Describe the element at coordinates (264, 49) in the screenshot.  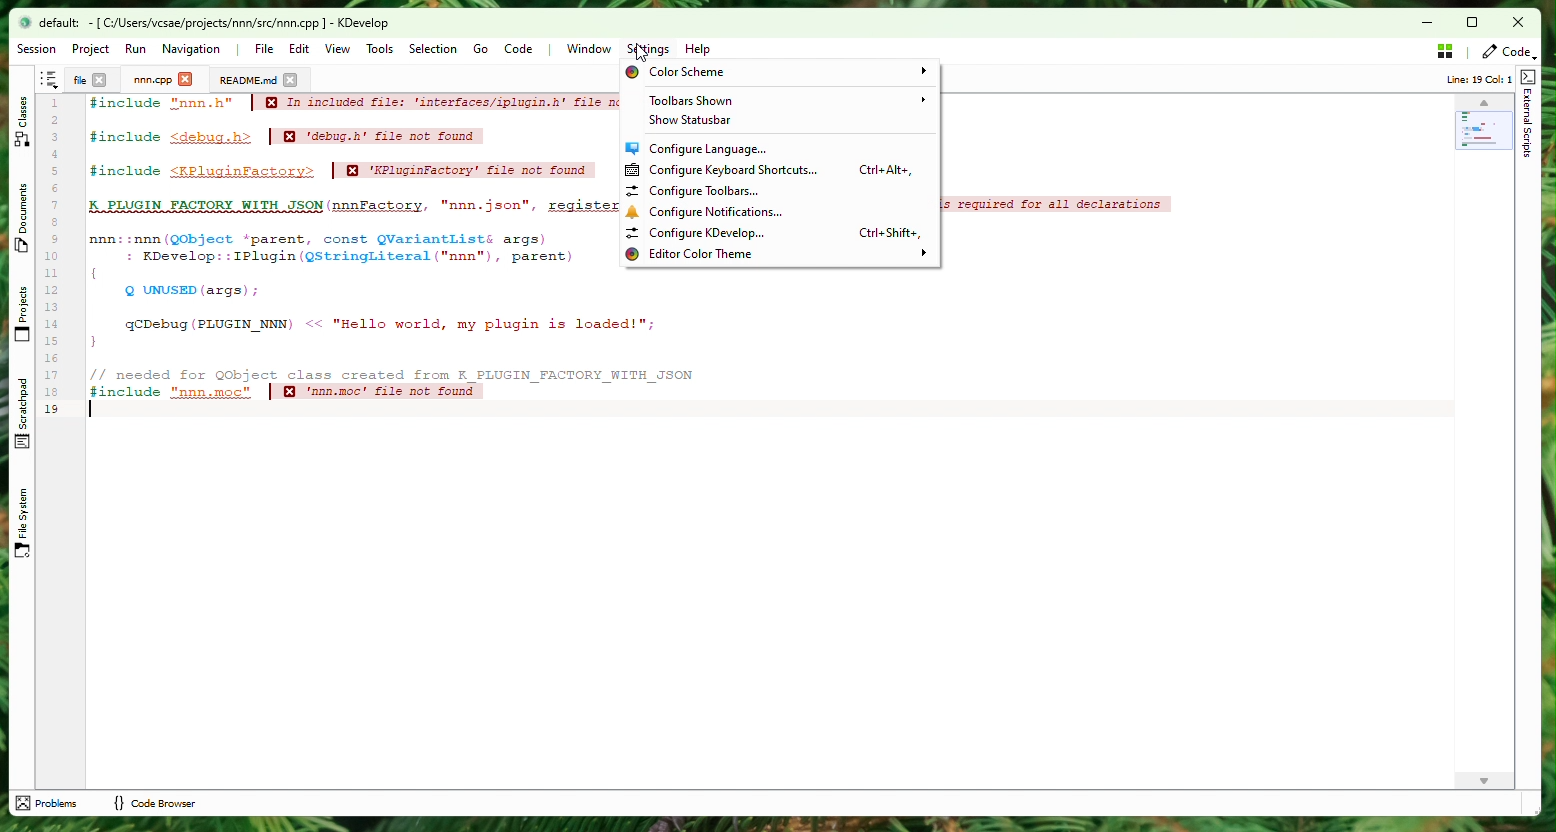
I see `File` at that location.